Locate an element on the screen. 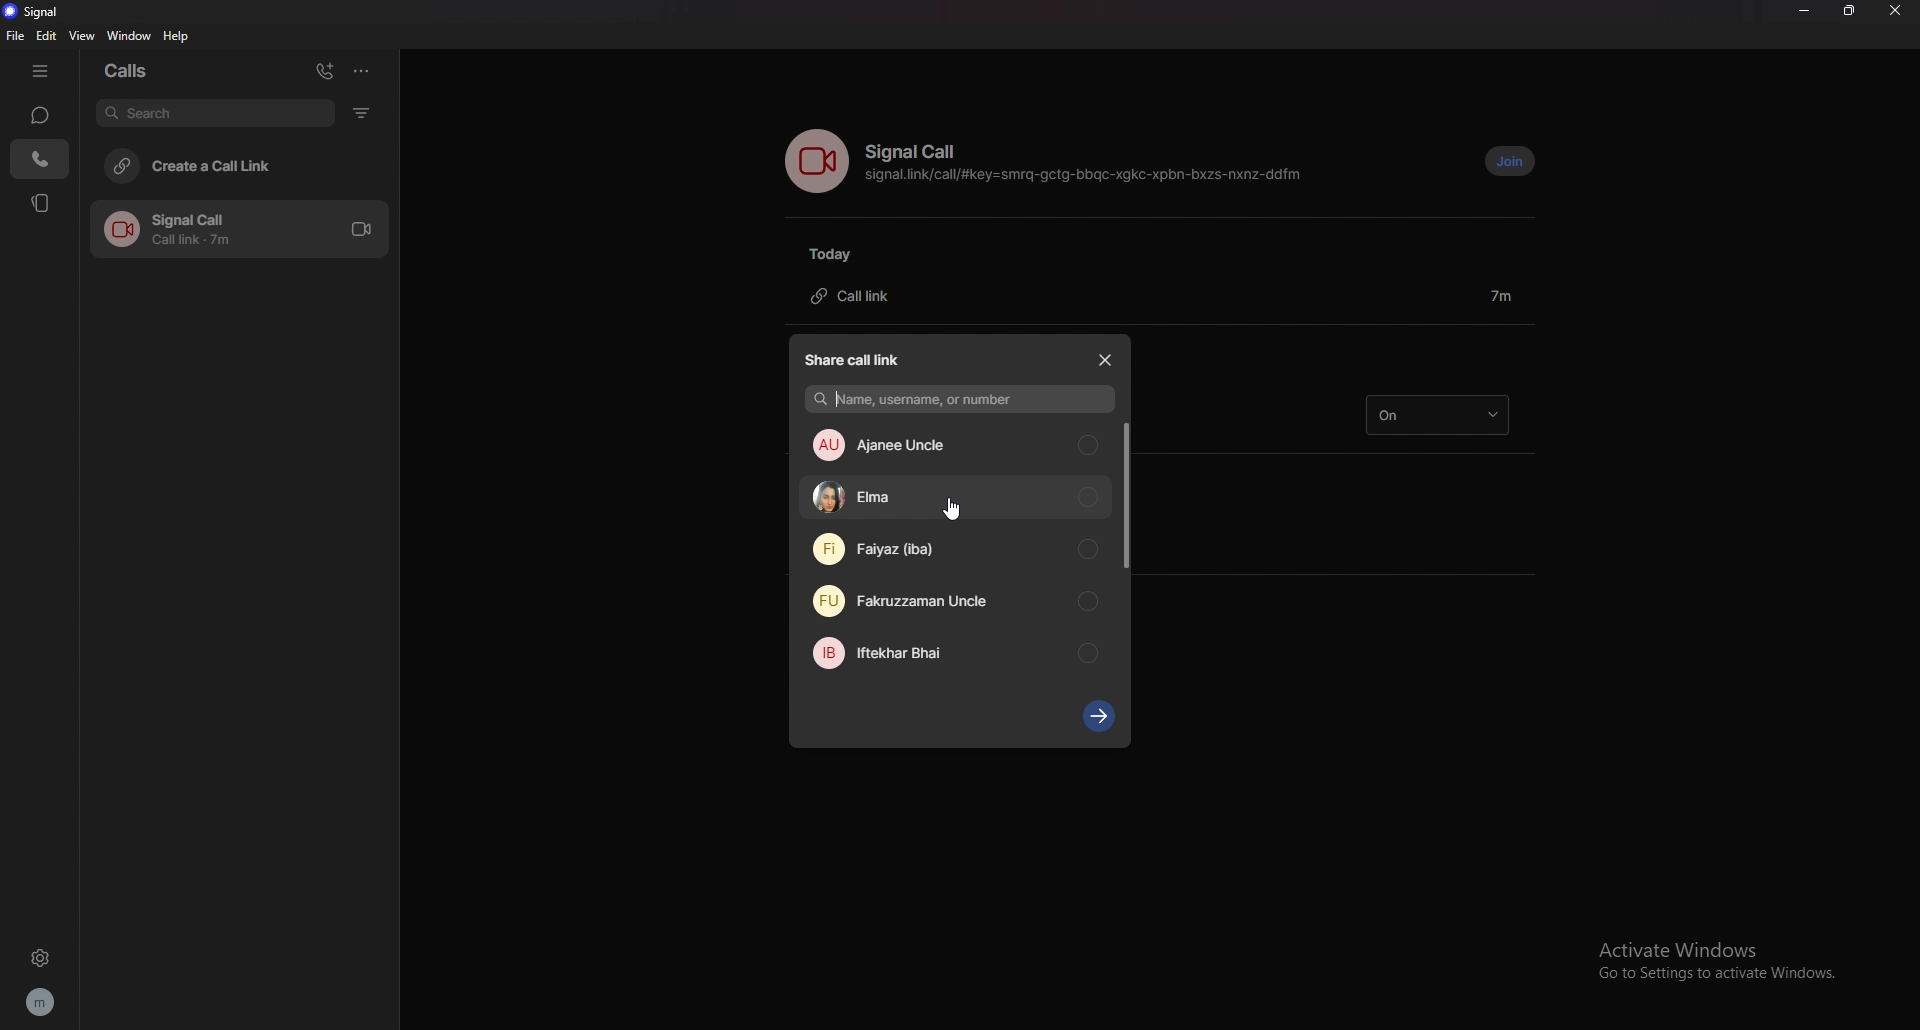 This screenshot has width=1920, height=1030. share call link is located at coordinates (858, 358).